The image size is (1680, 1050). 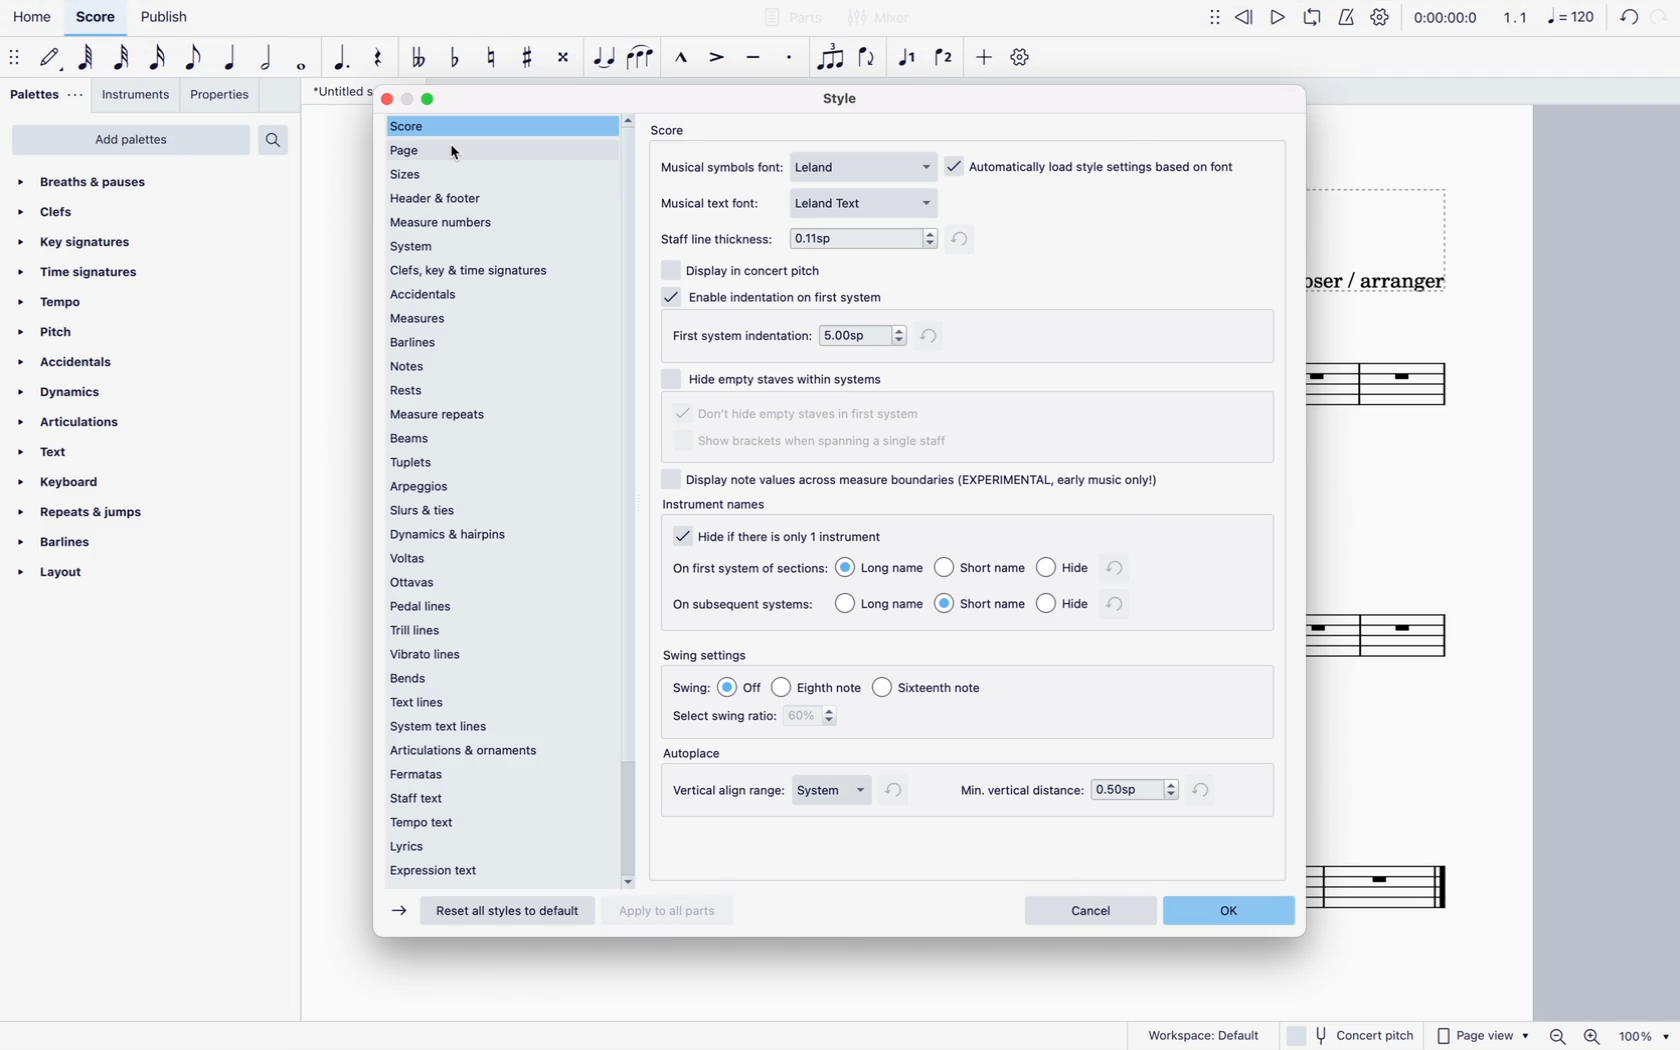 I want to click on staff line thickness, so click(x=718, y=242).